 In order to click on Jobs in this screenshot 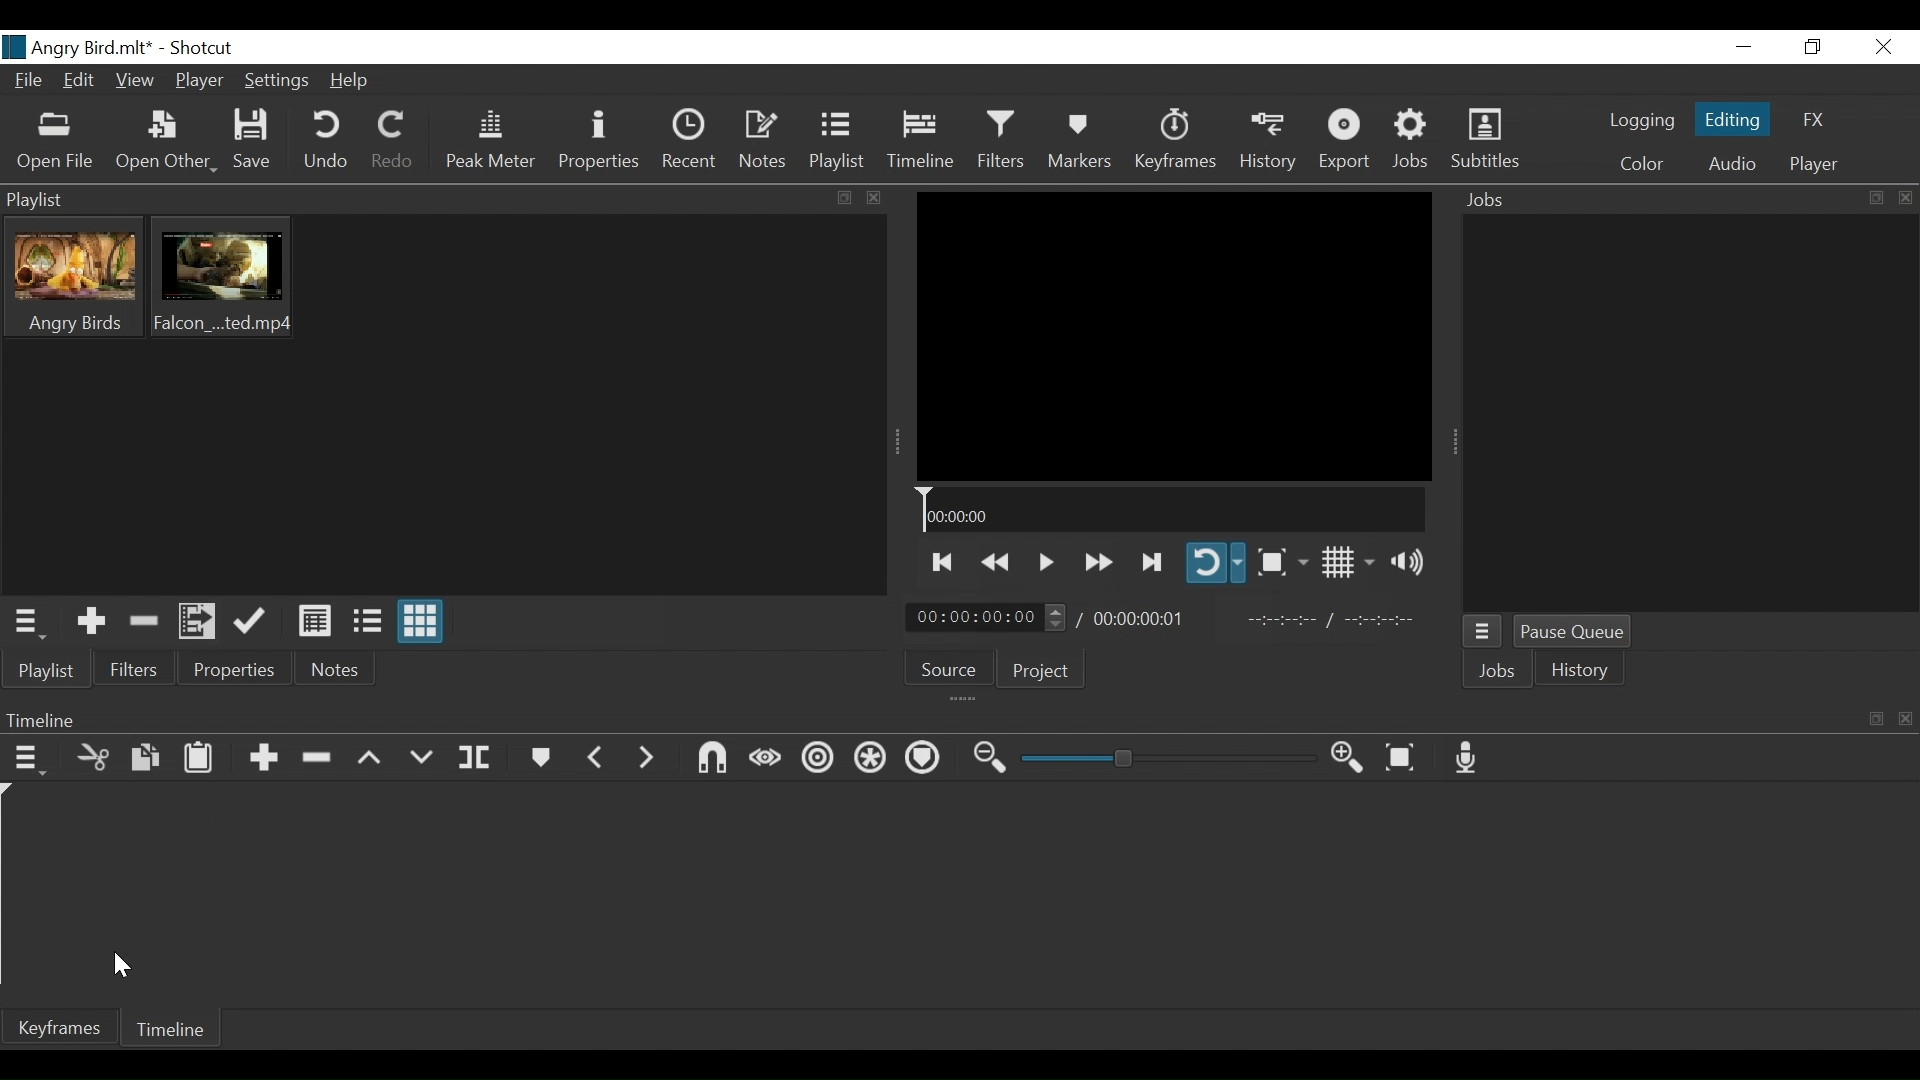, I will do `click(1497, 671)`.